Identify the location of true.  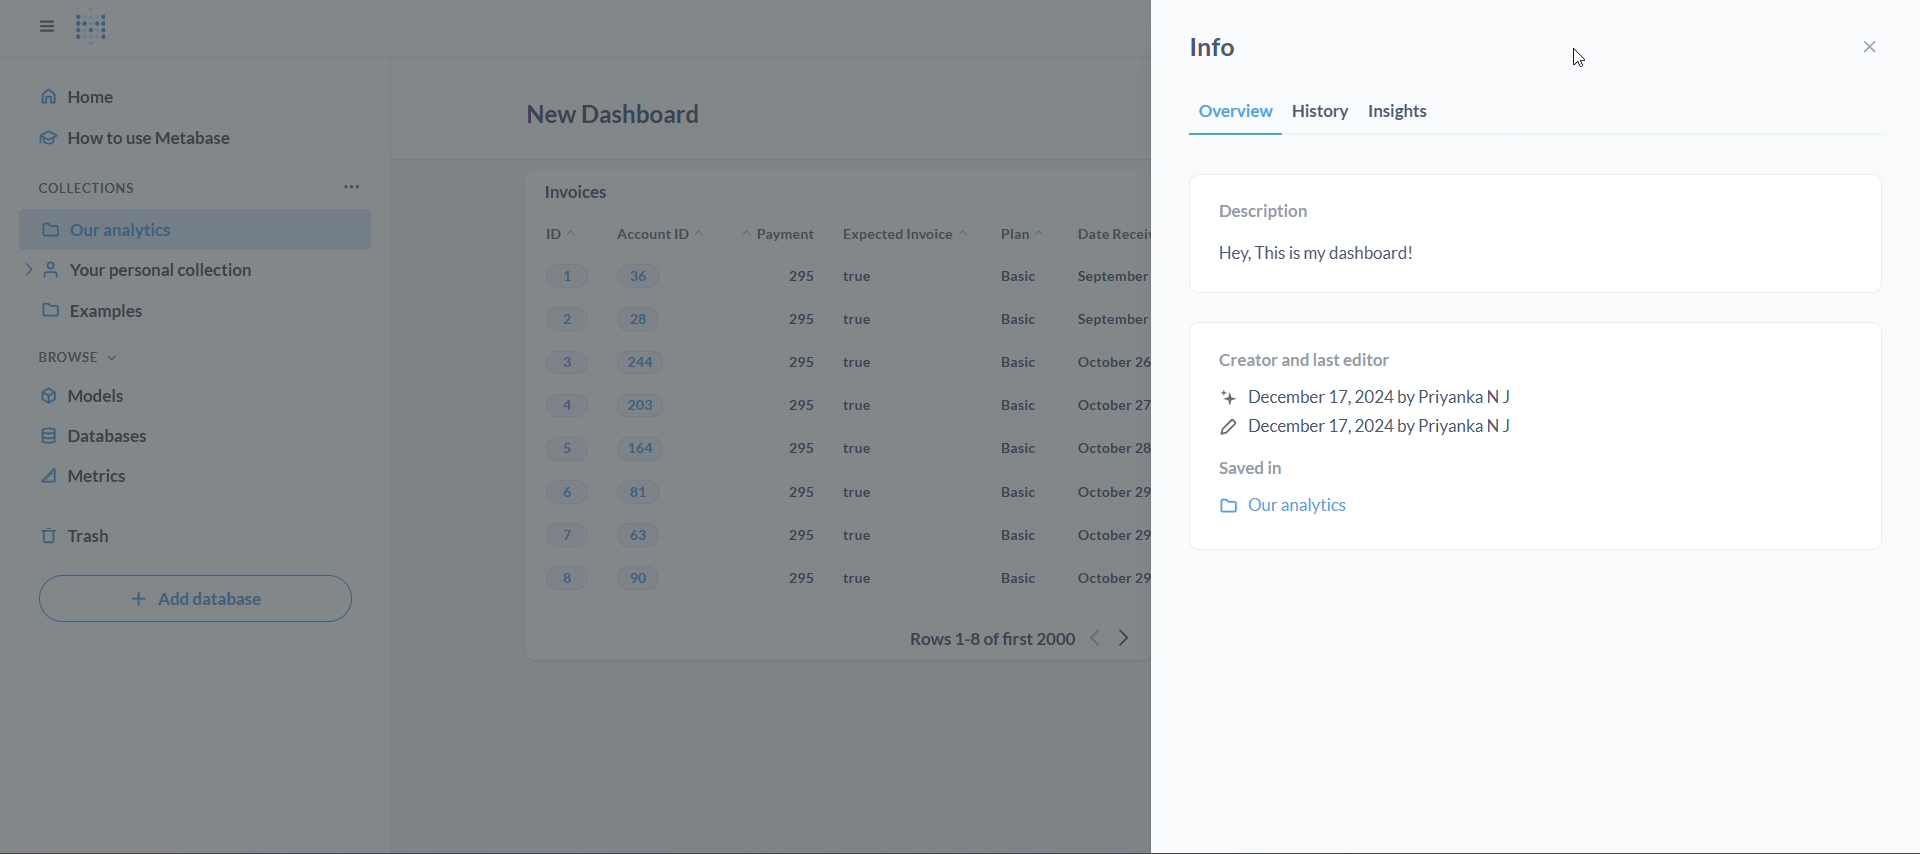
(855, 577).